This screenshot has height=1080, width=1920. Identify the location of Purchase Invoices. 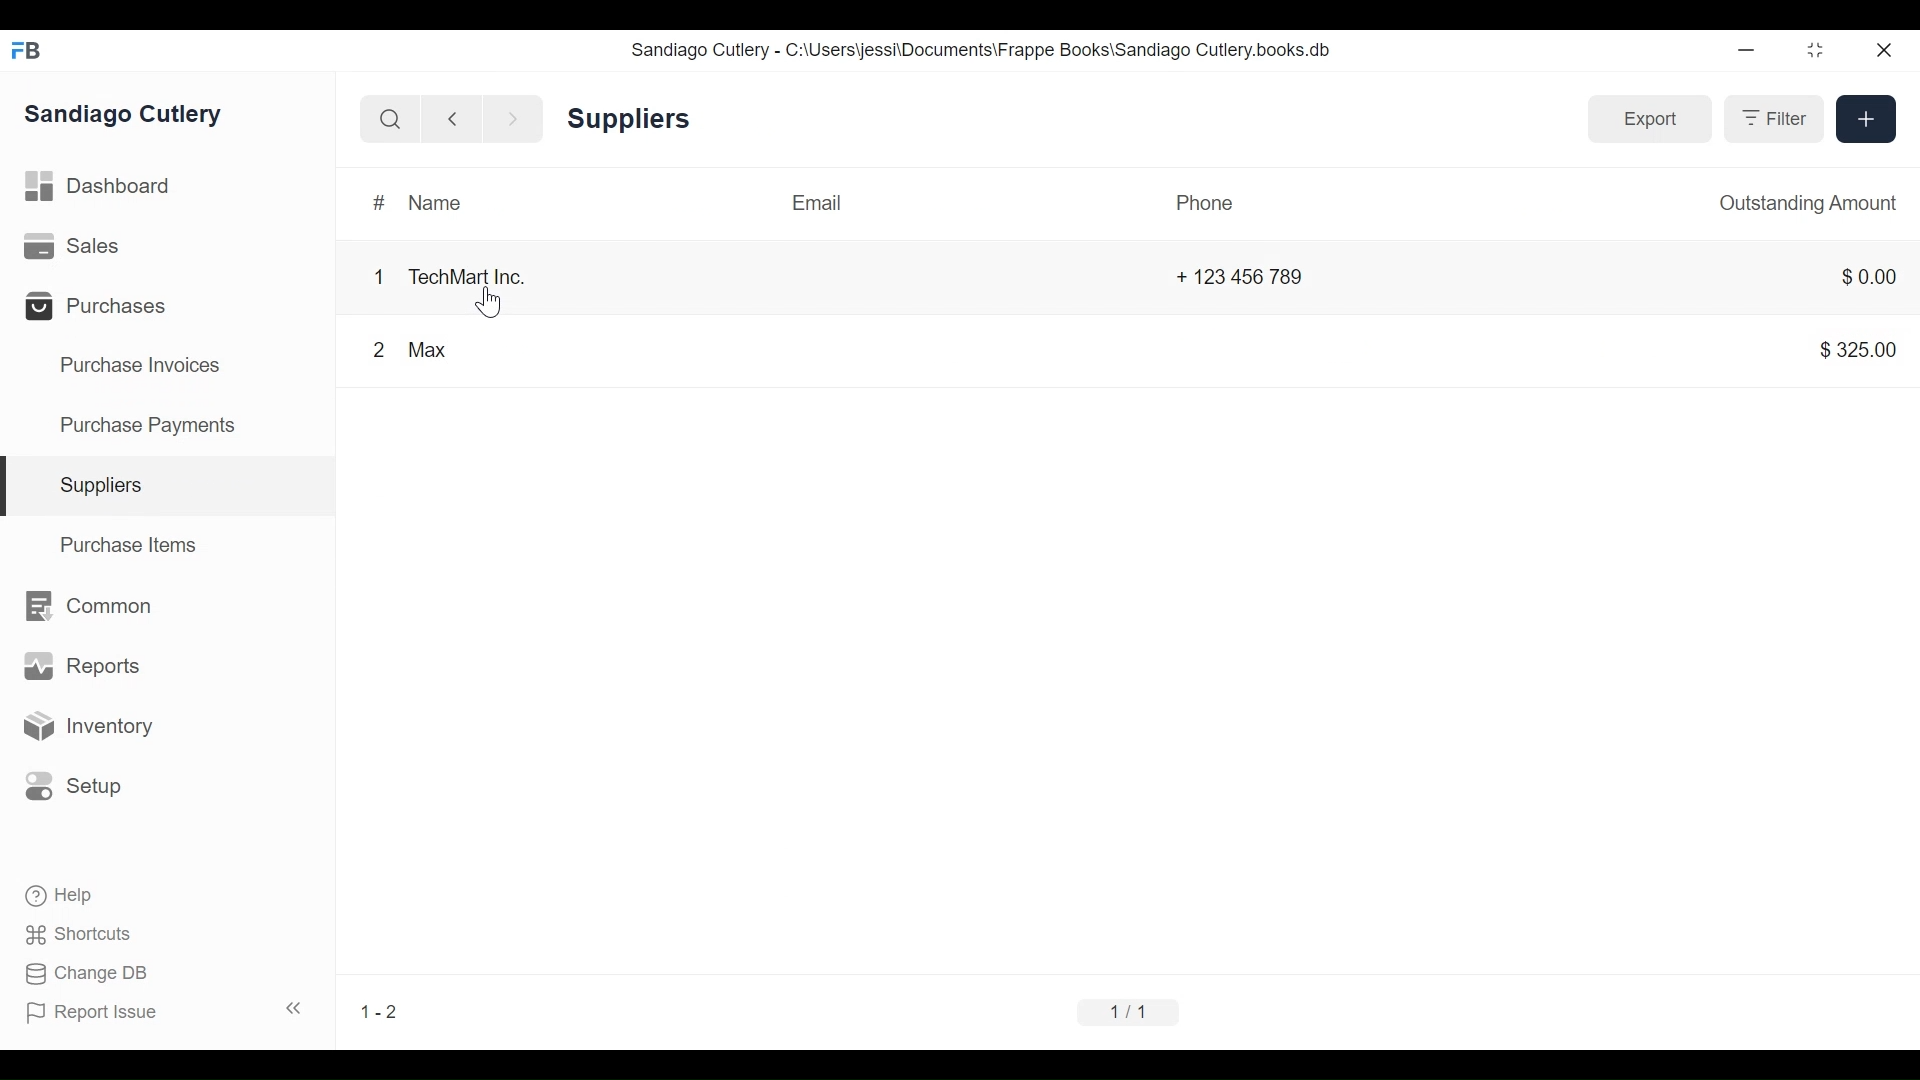
(145, 368).